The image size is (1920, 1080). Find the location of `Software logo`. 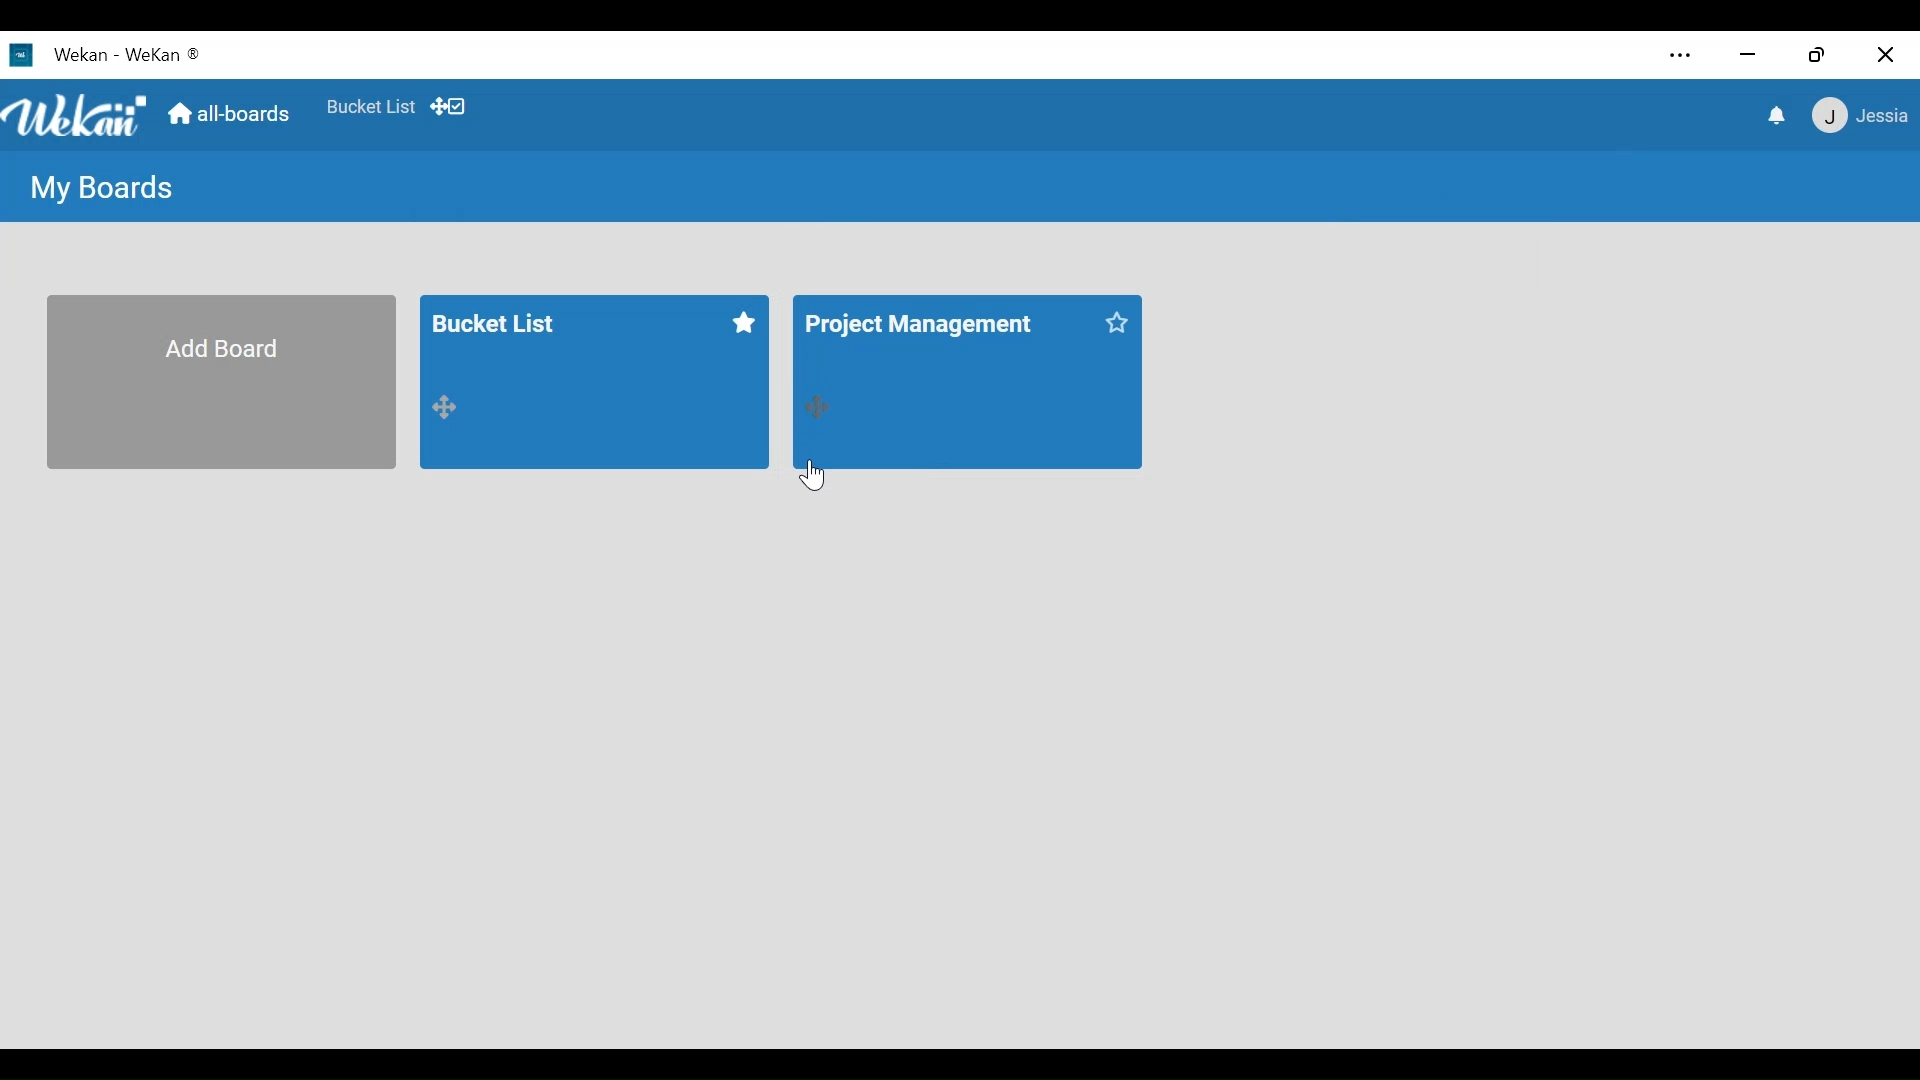

Software logo is located at coordinates (21, 55).